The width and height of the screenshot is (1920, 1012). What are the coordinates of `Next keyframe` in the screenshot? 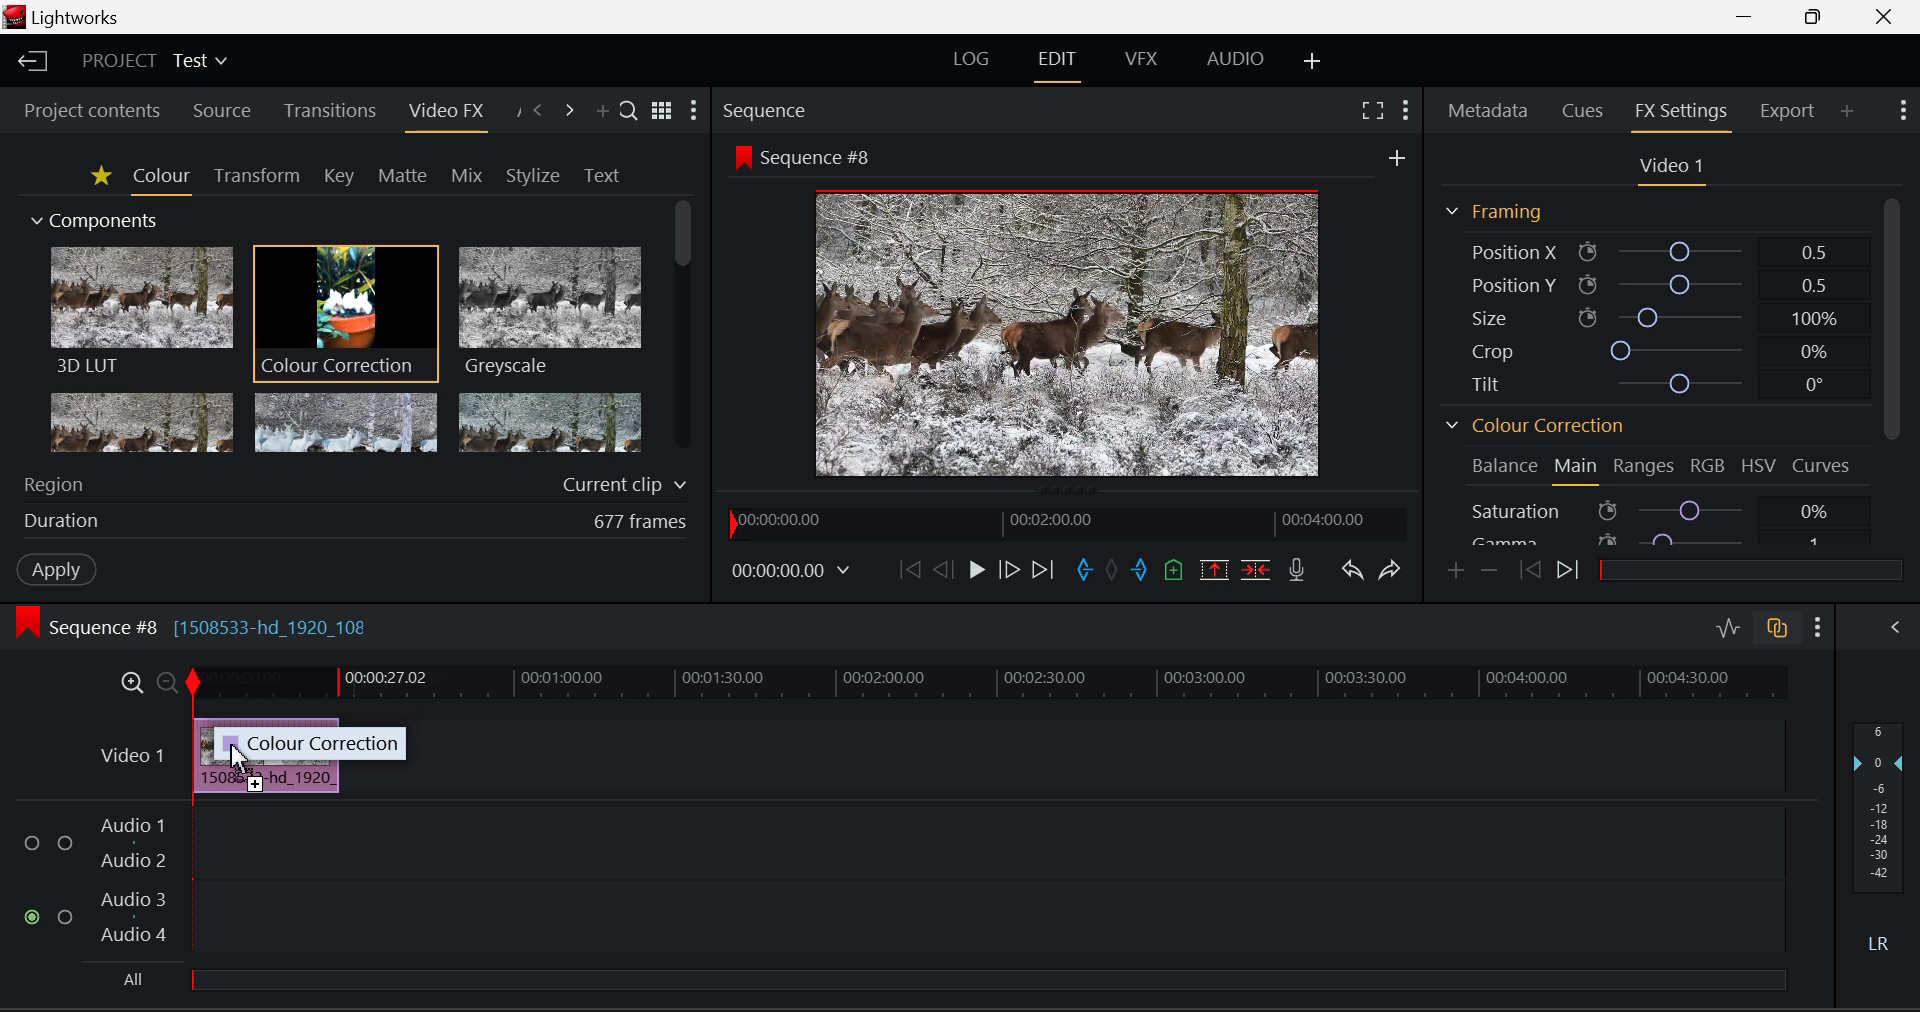 It's located at (1568, 572).